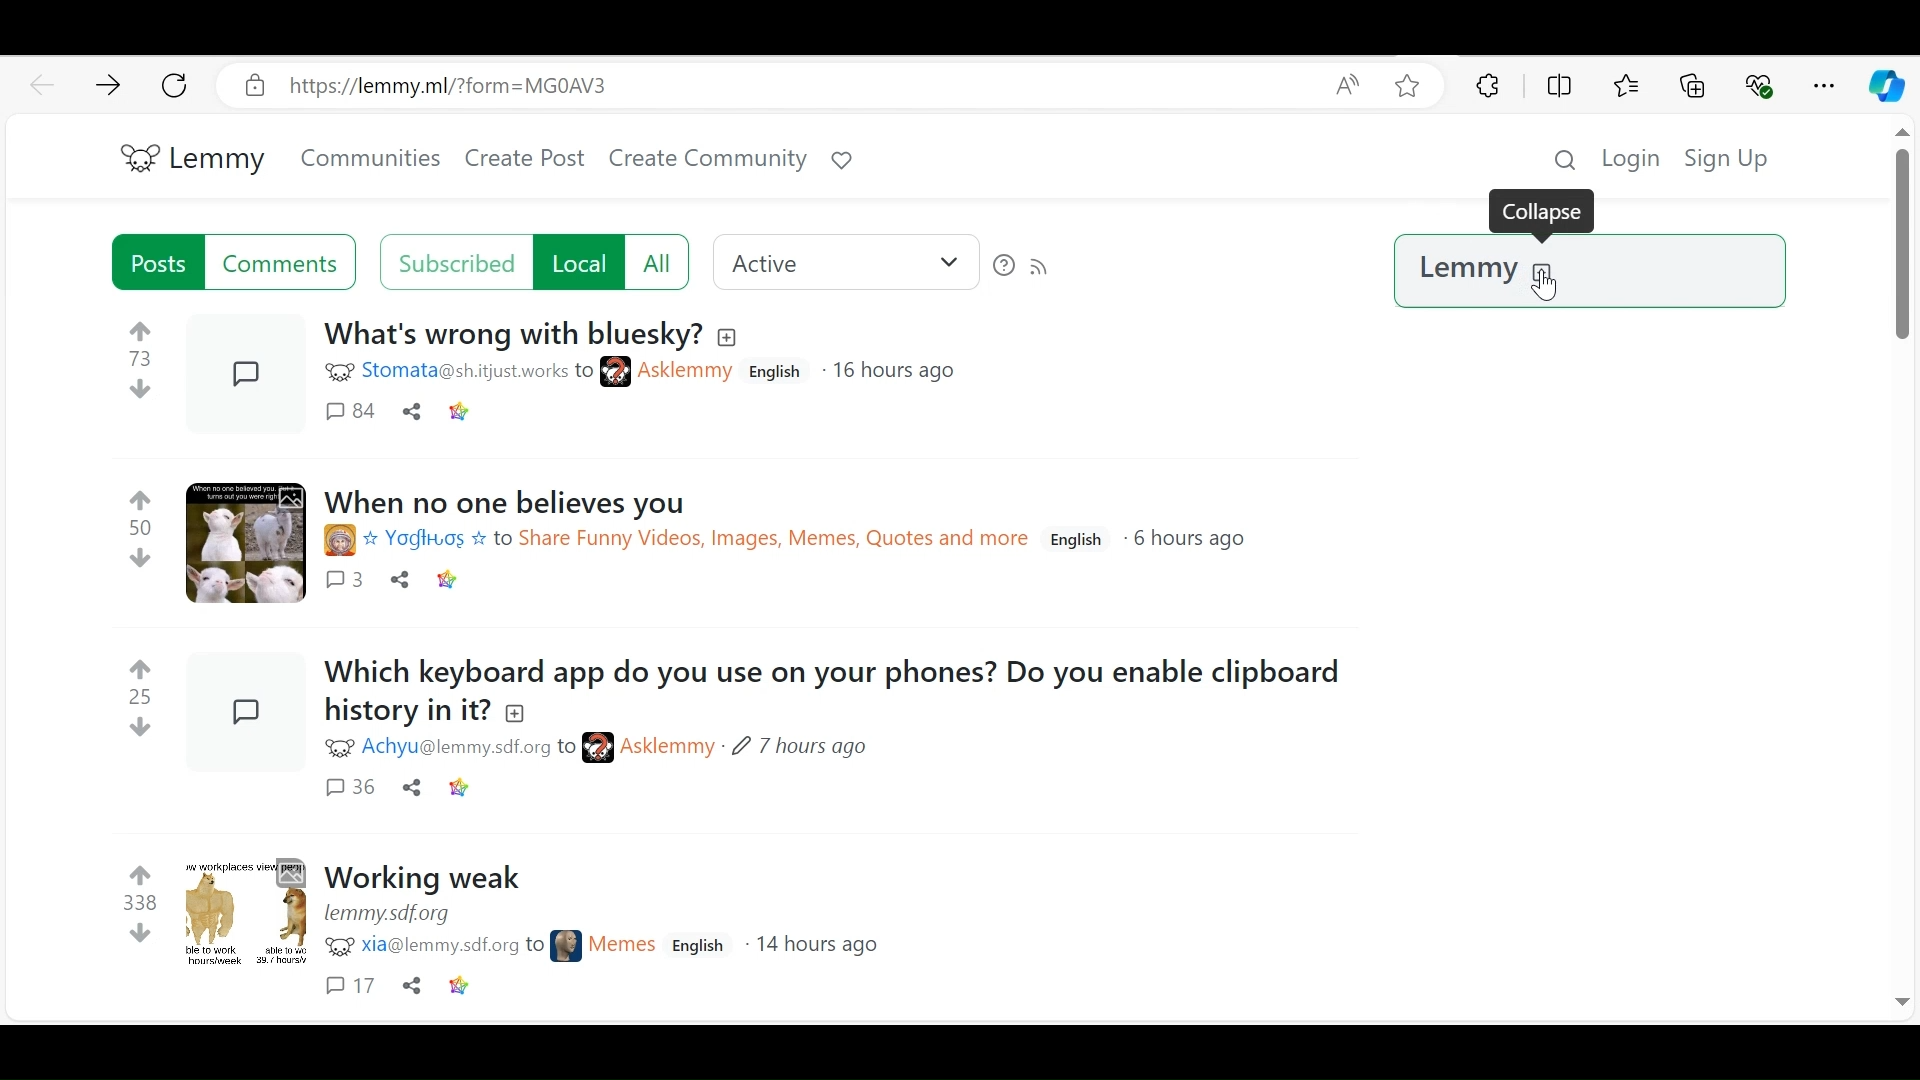  I want to click on , so click(1901, 135).